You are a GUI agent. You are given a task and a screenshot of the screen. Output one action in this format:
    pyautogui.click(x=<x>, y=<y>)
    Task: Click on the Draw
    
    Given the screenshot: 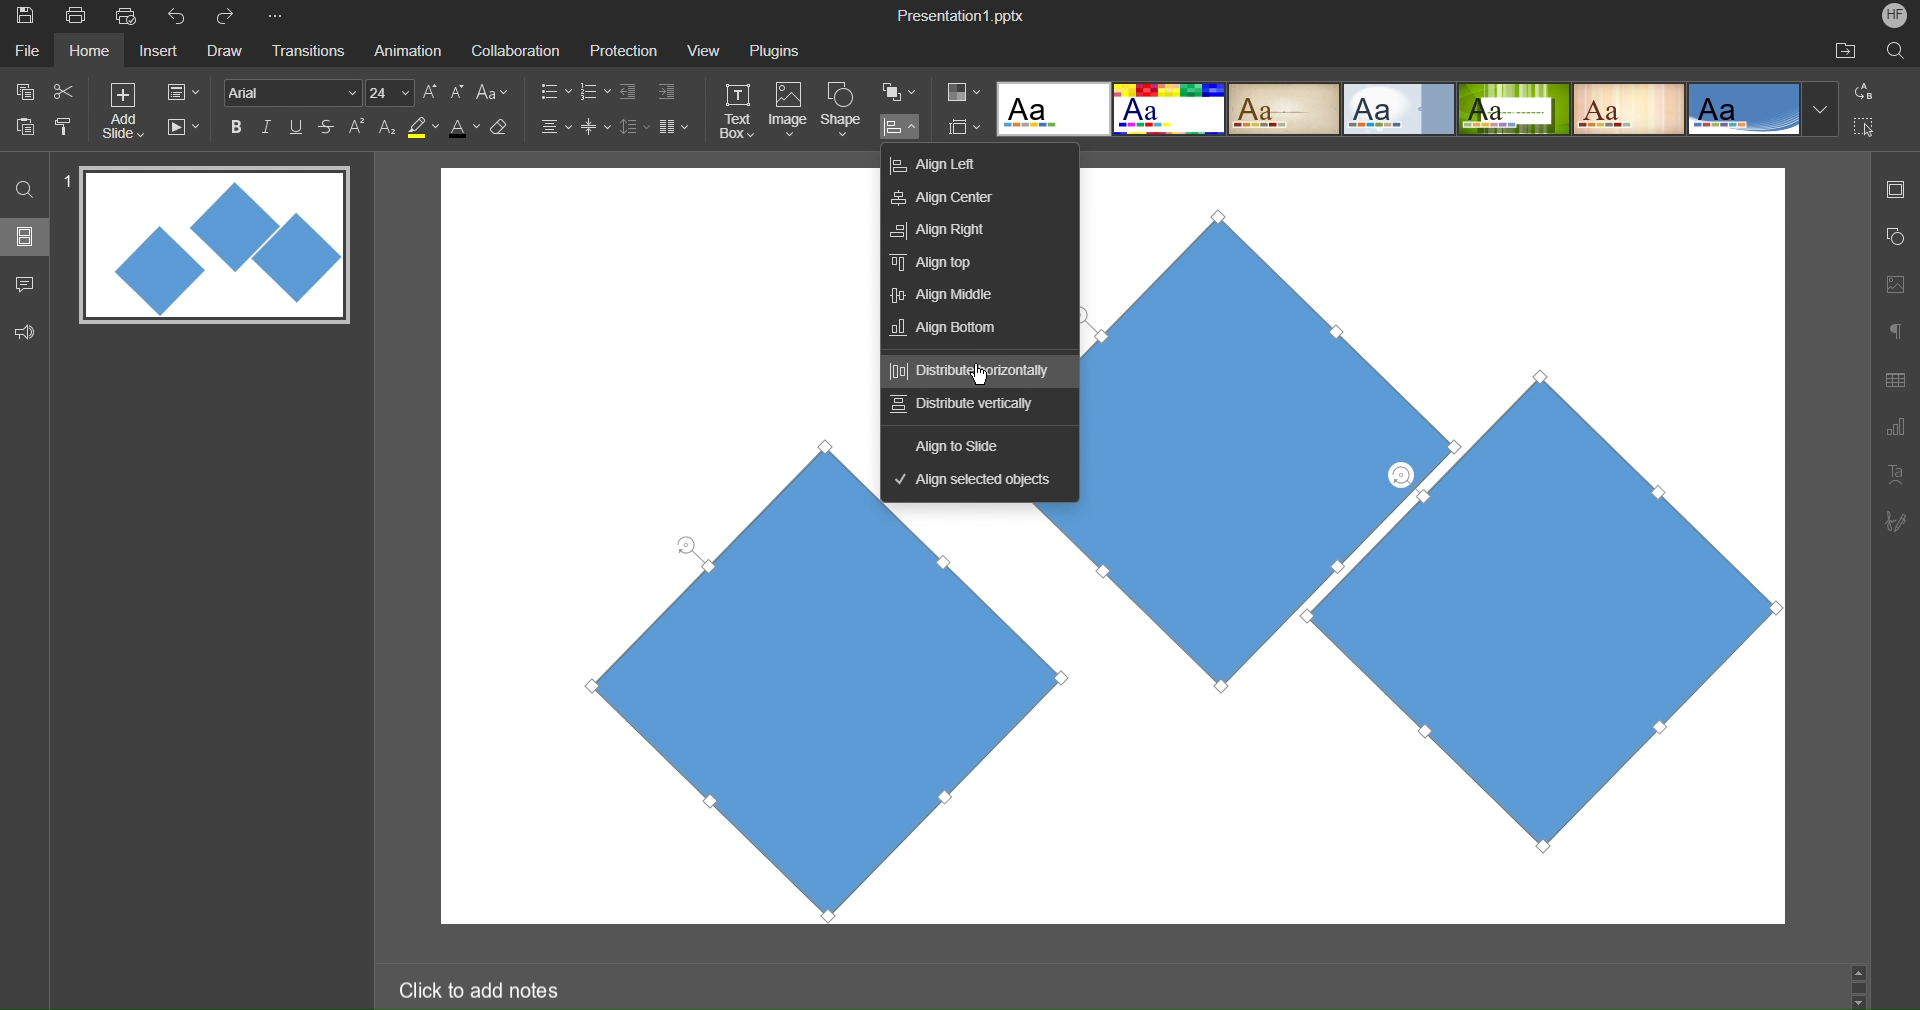 What is the action you would take?
    pyautogui.click(x=224, y=52)
    